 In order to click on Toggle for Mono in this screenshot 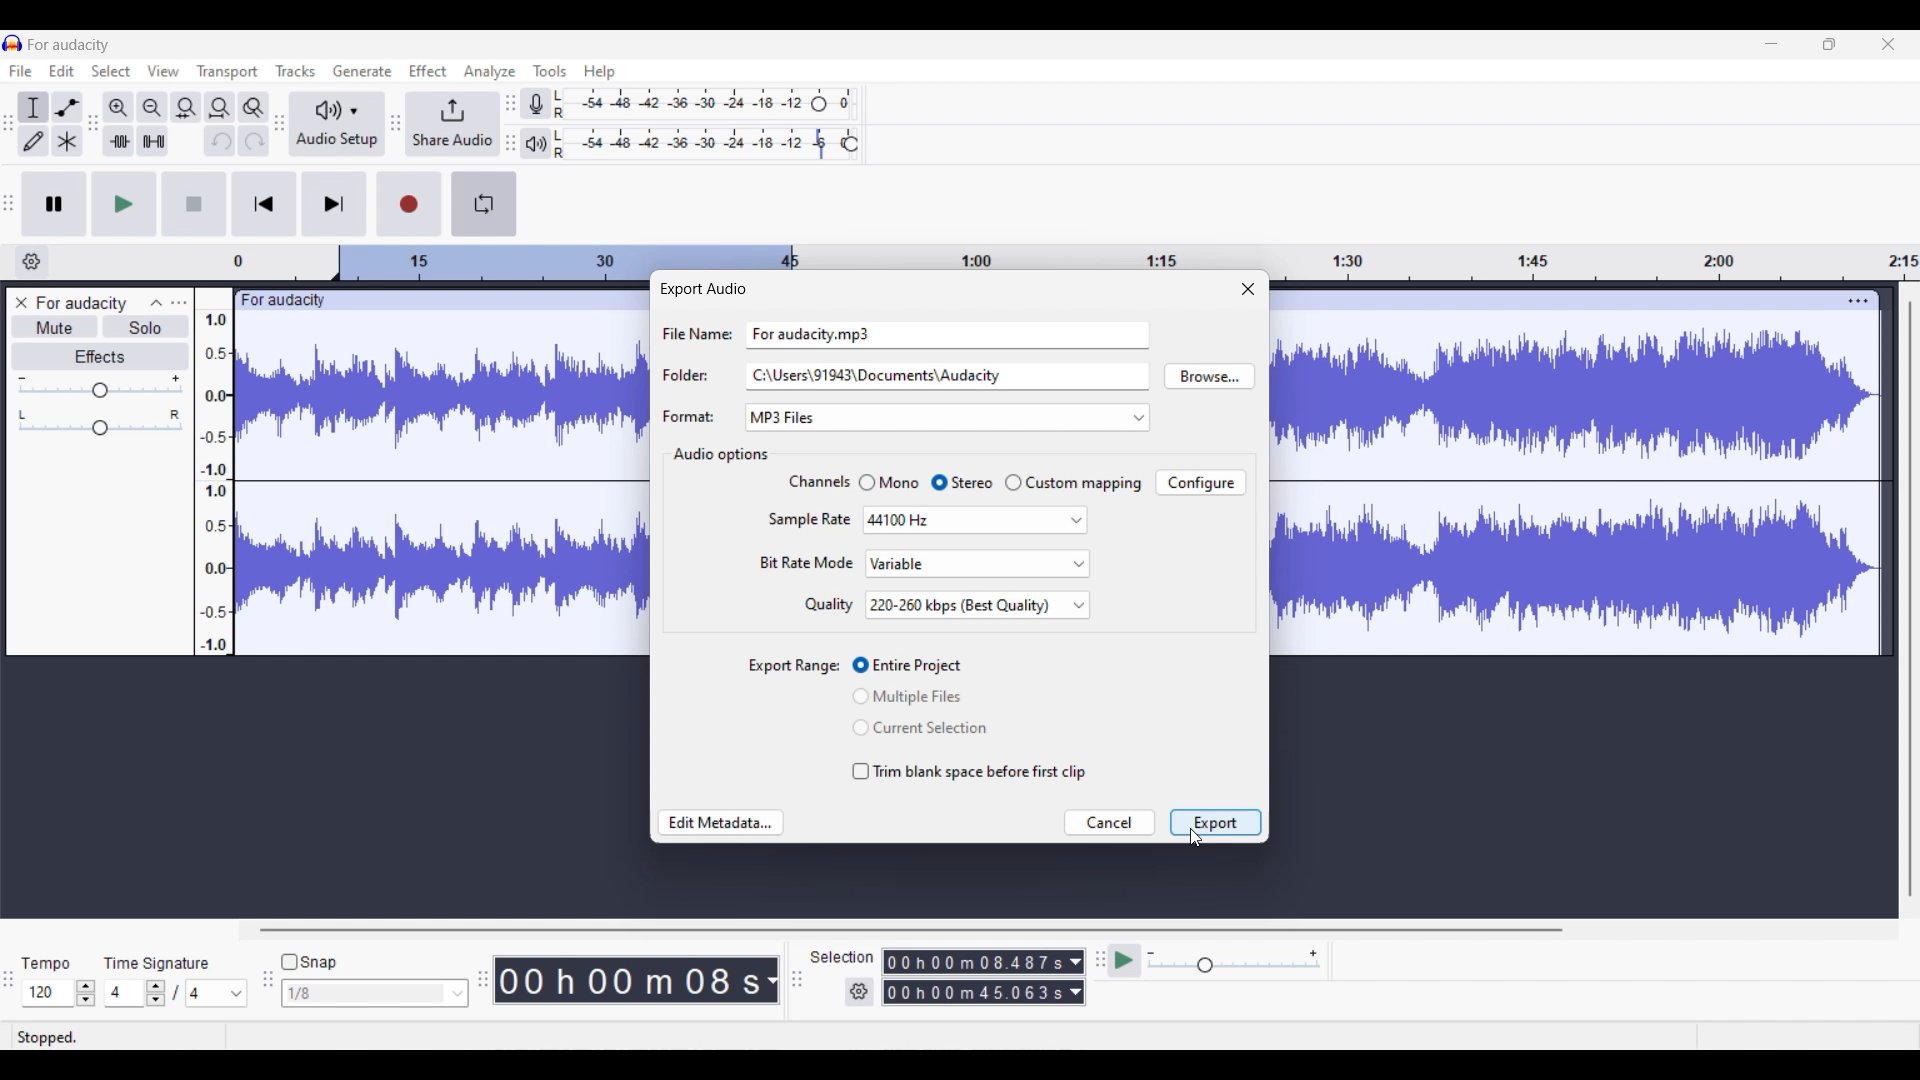, I will do `click(888, 482)`.